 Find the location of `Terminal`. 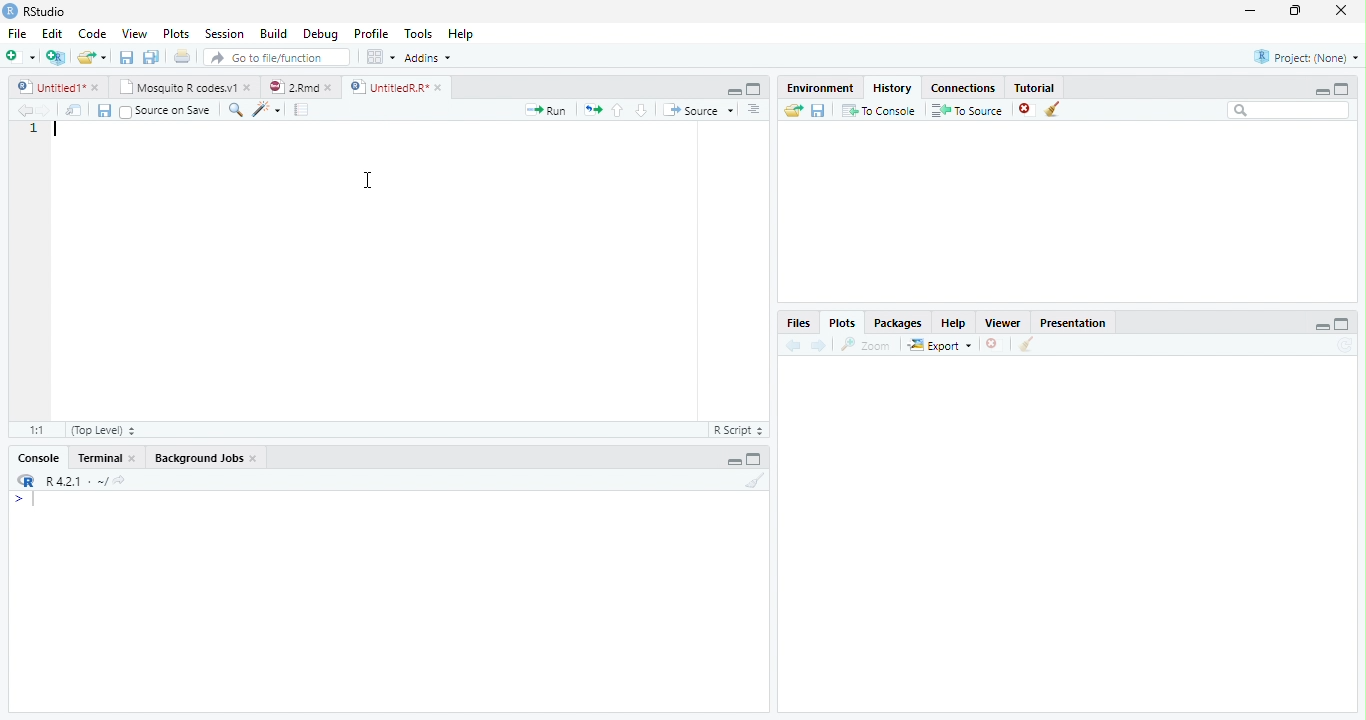

Terminal is located at coordinates (99, 458).